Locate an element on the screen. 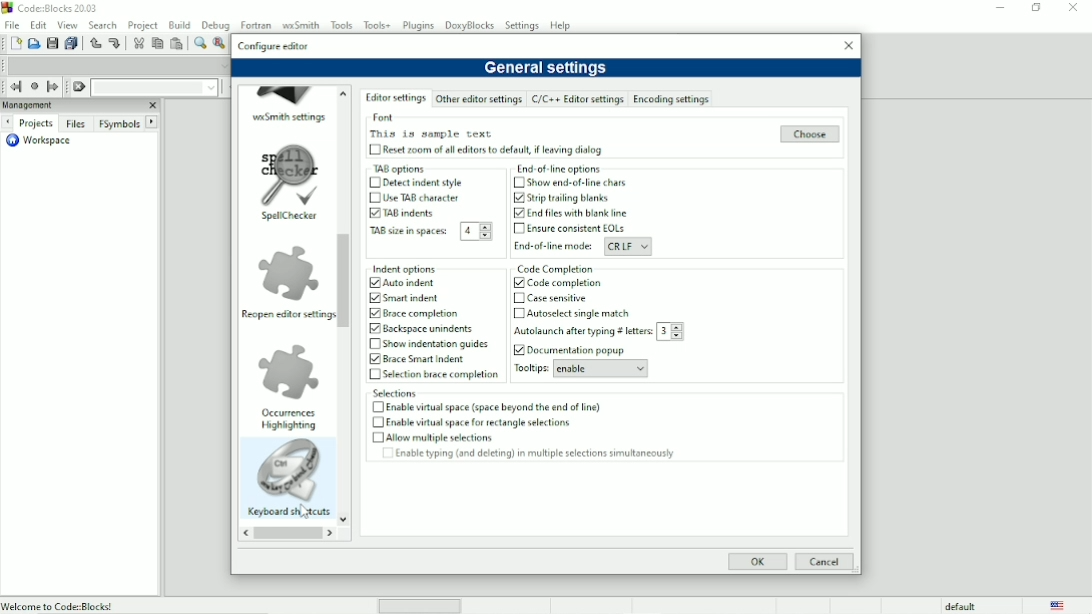 The width and height of the screenshot is (1092, 614). Chehckbox is located at coordinates (374, 150).